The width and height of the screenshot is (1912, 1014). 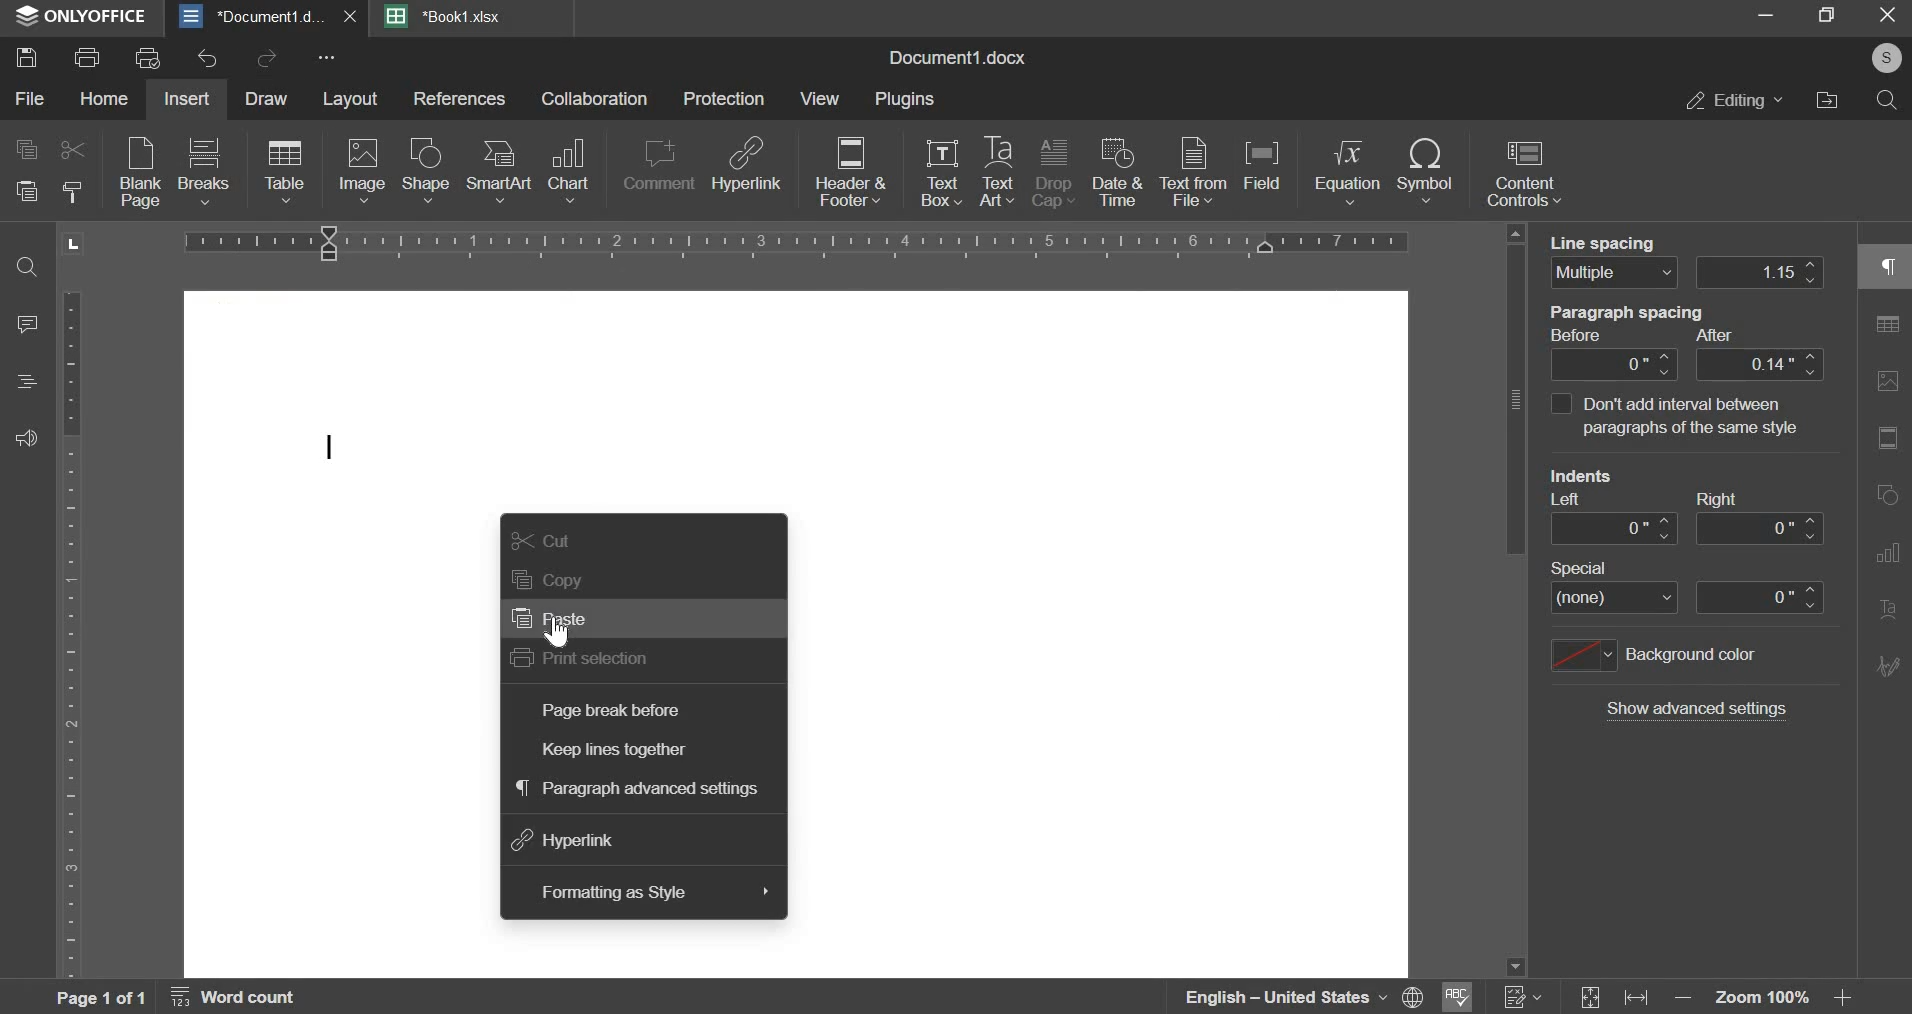 What do you see at coordinates (997, 173) in the screenshot?
I see `text art` at bounding box center [997, 173].